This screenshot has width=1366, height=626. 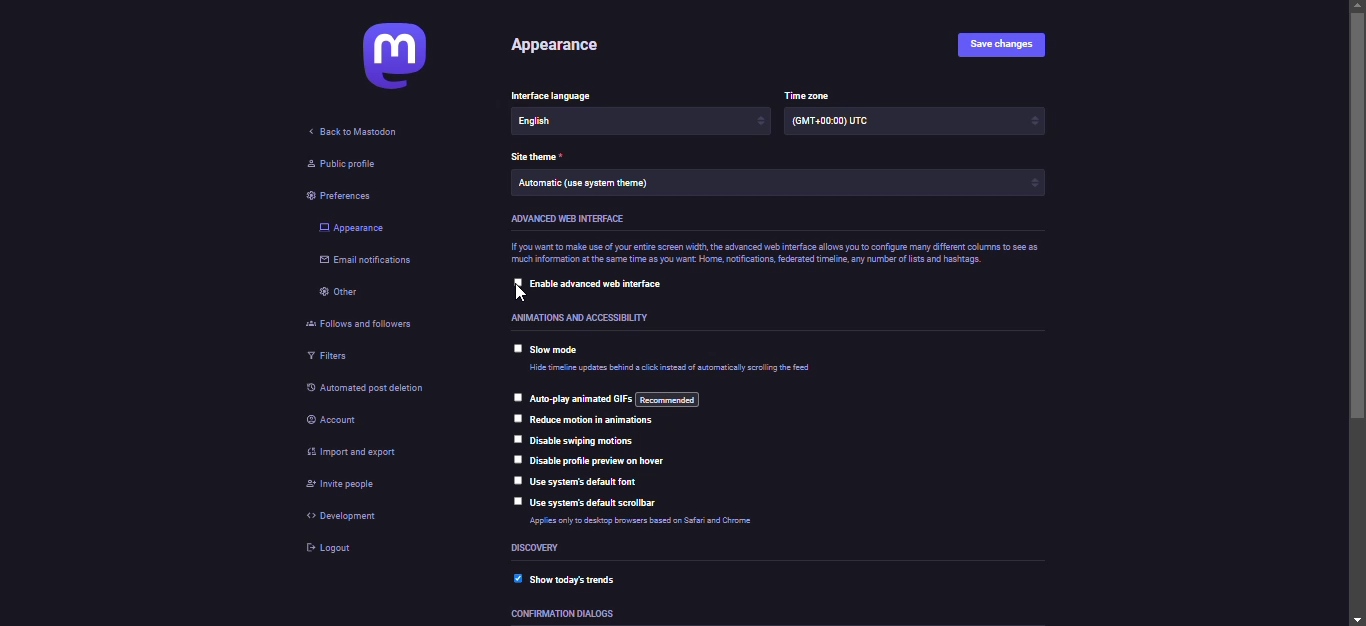 What do you see at coordinates (568, 220) in the screenshot?
I see `advanced web interface` at bounding box center [568, 220].